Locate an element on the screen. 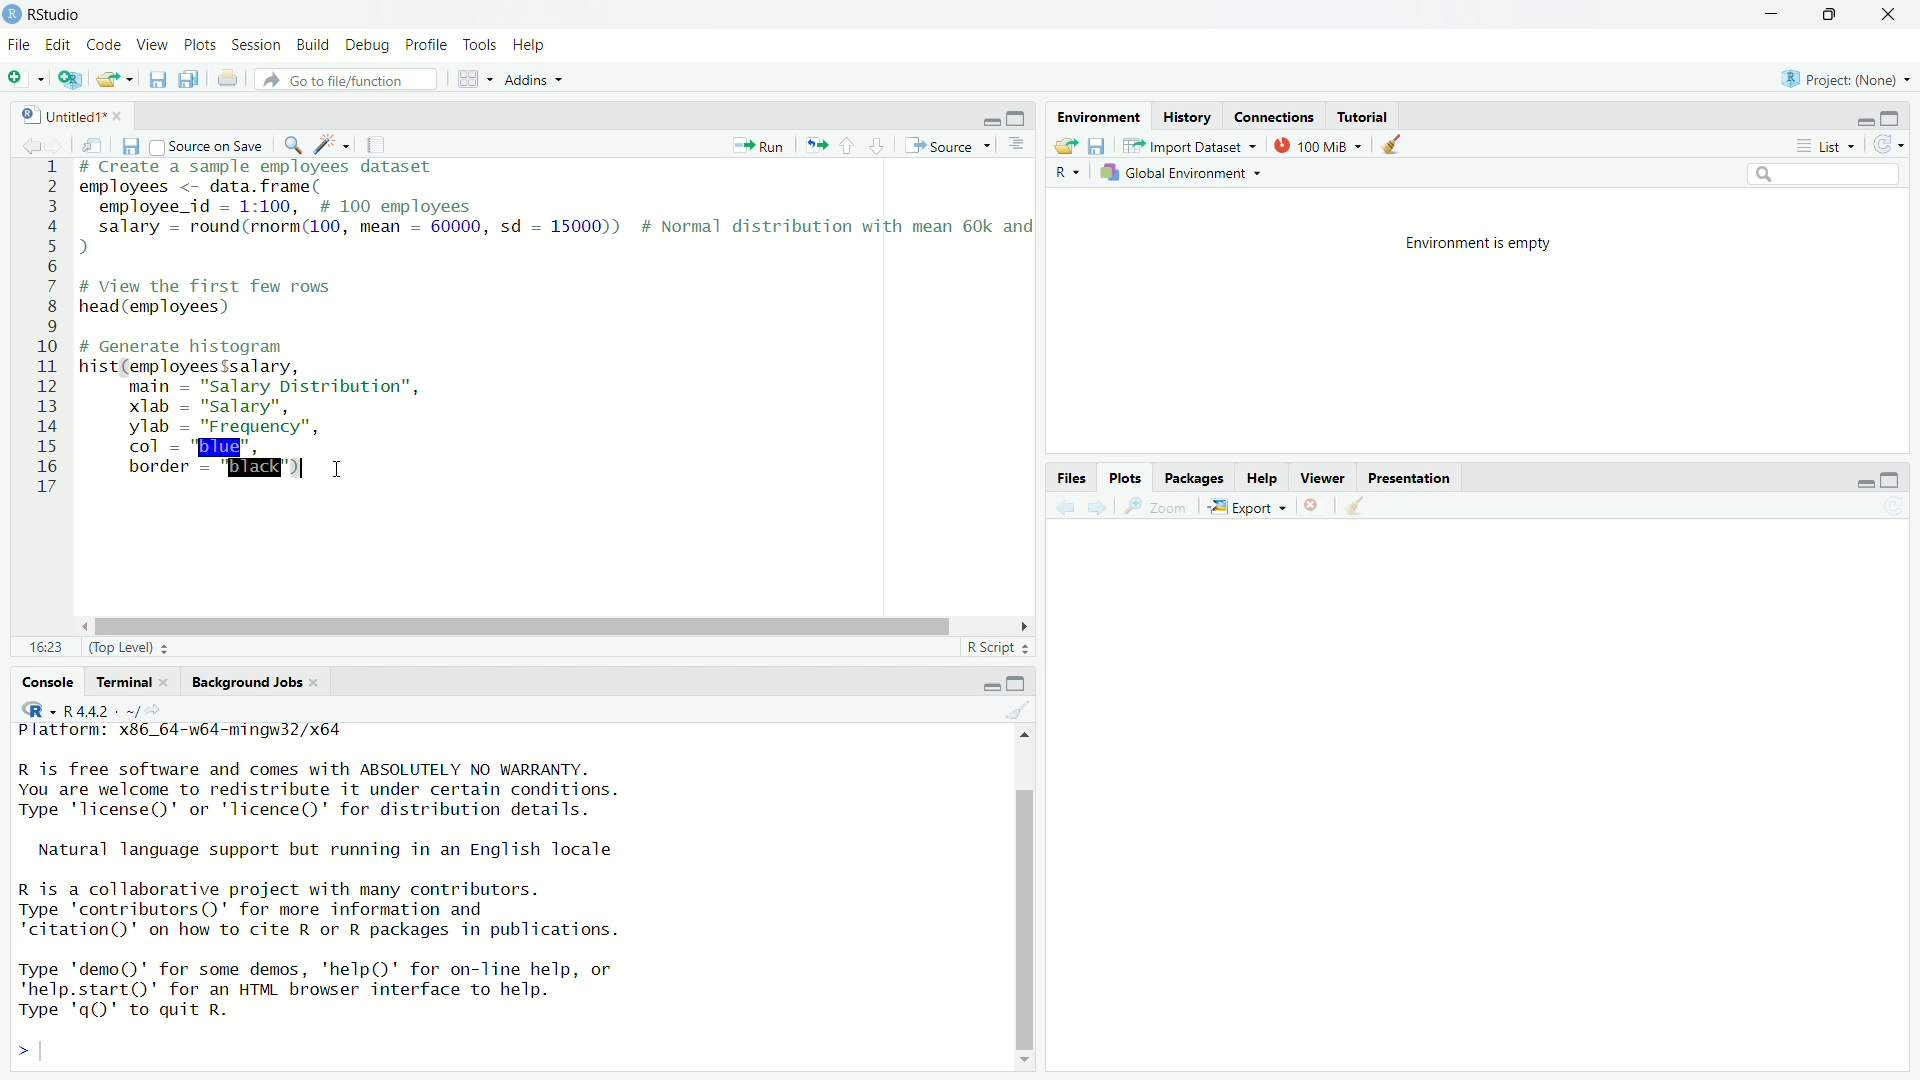 The height and width of the screenshot is (1080, 1920). Platform: x86_64-w64-mingw32/x64 R is free software and comes with ABSOLUTELY NO WARRANTY.You are welcome to redistribute it under certain conditions.Type 'license()' or 'licence()' for distribution details.Natural language support but running in an English localeR is a collaborative project with many contributors.Type 'contributors()' for more information and"citation()' on how to cite R or R packages in publications.Type 'demo()' for some demos, 'help()' for on-line help, or'help.start()' for an HTML browser interface to help.Type 'q()' to quit R. is located at coordinates (362, 878).